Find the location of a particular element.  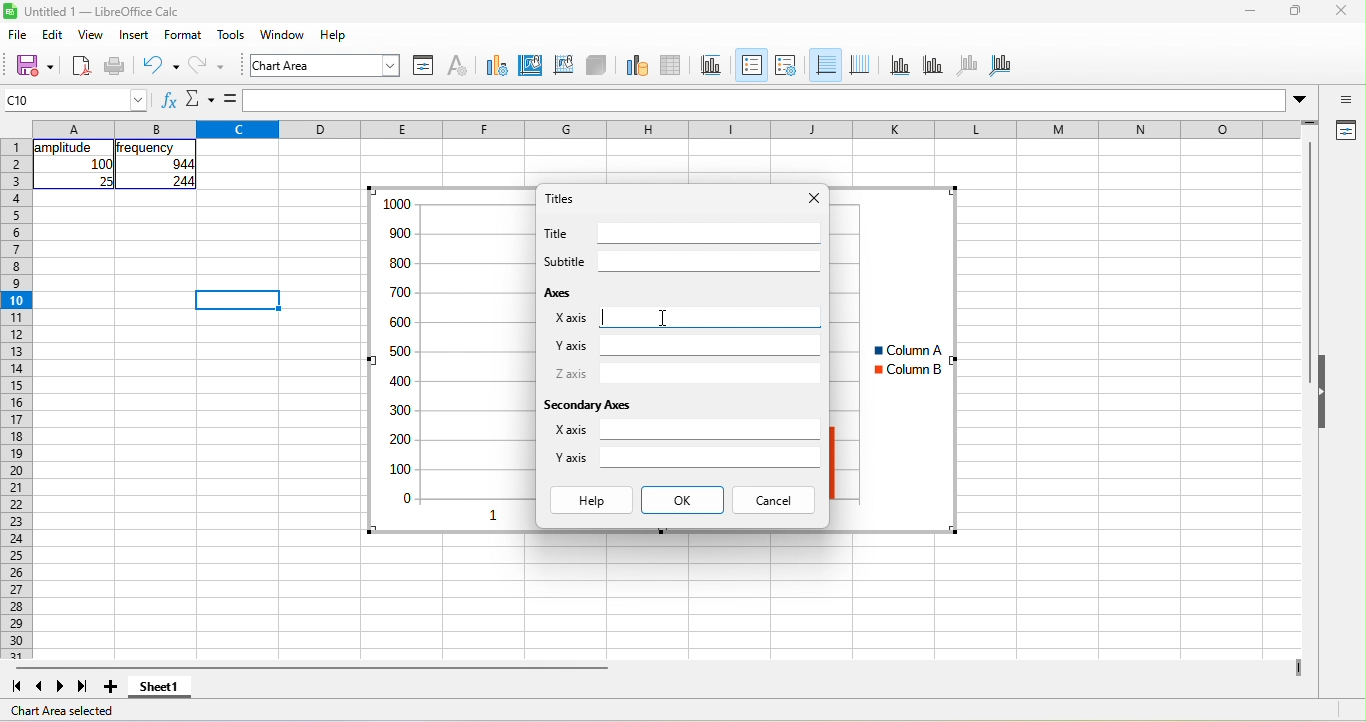

close is located at coordinates (815, 198).